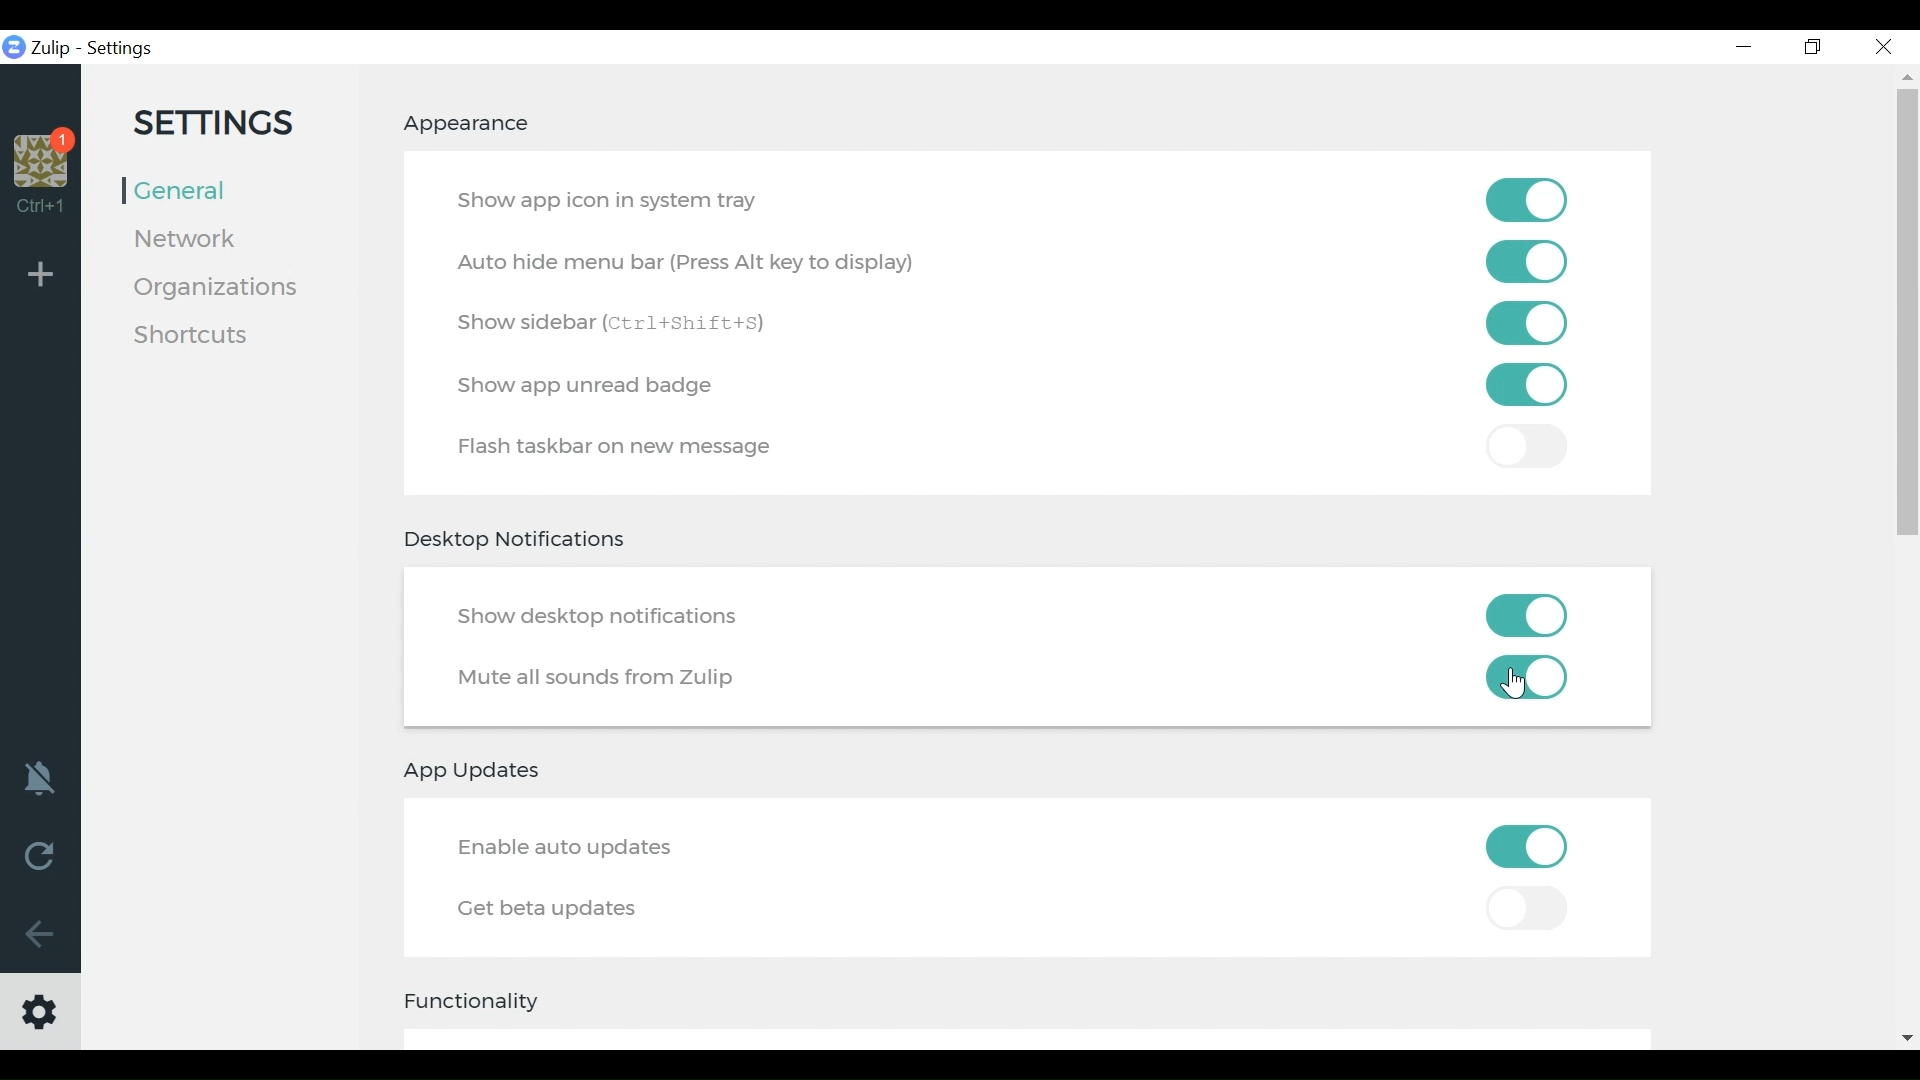 This screenshot has width=1920, height=1080. Describe the element at coordinates (1741, 46) in the screenshot. I see `minimize` at that location.